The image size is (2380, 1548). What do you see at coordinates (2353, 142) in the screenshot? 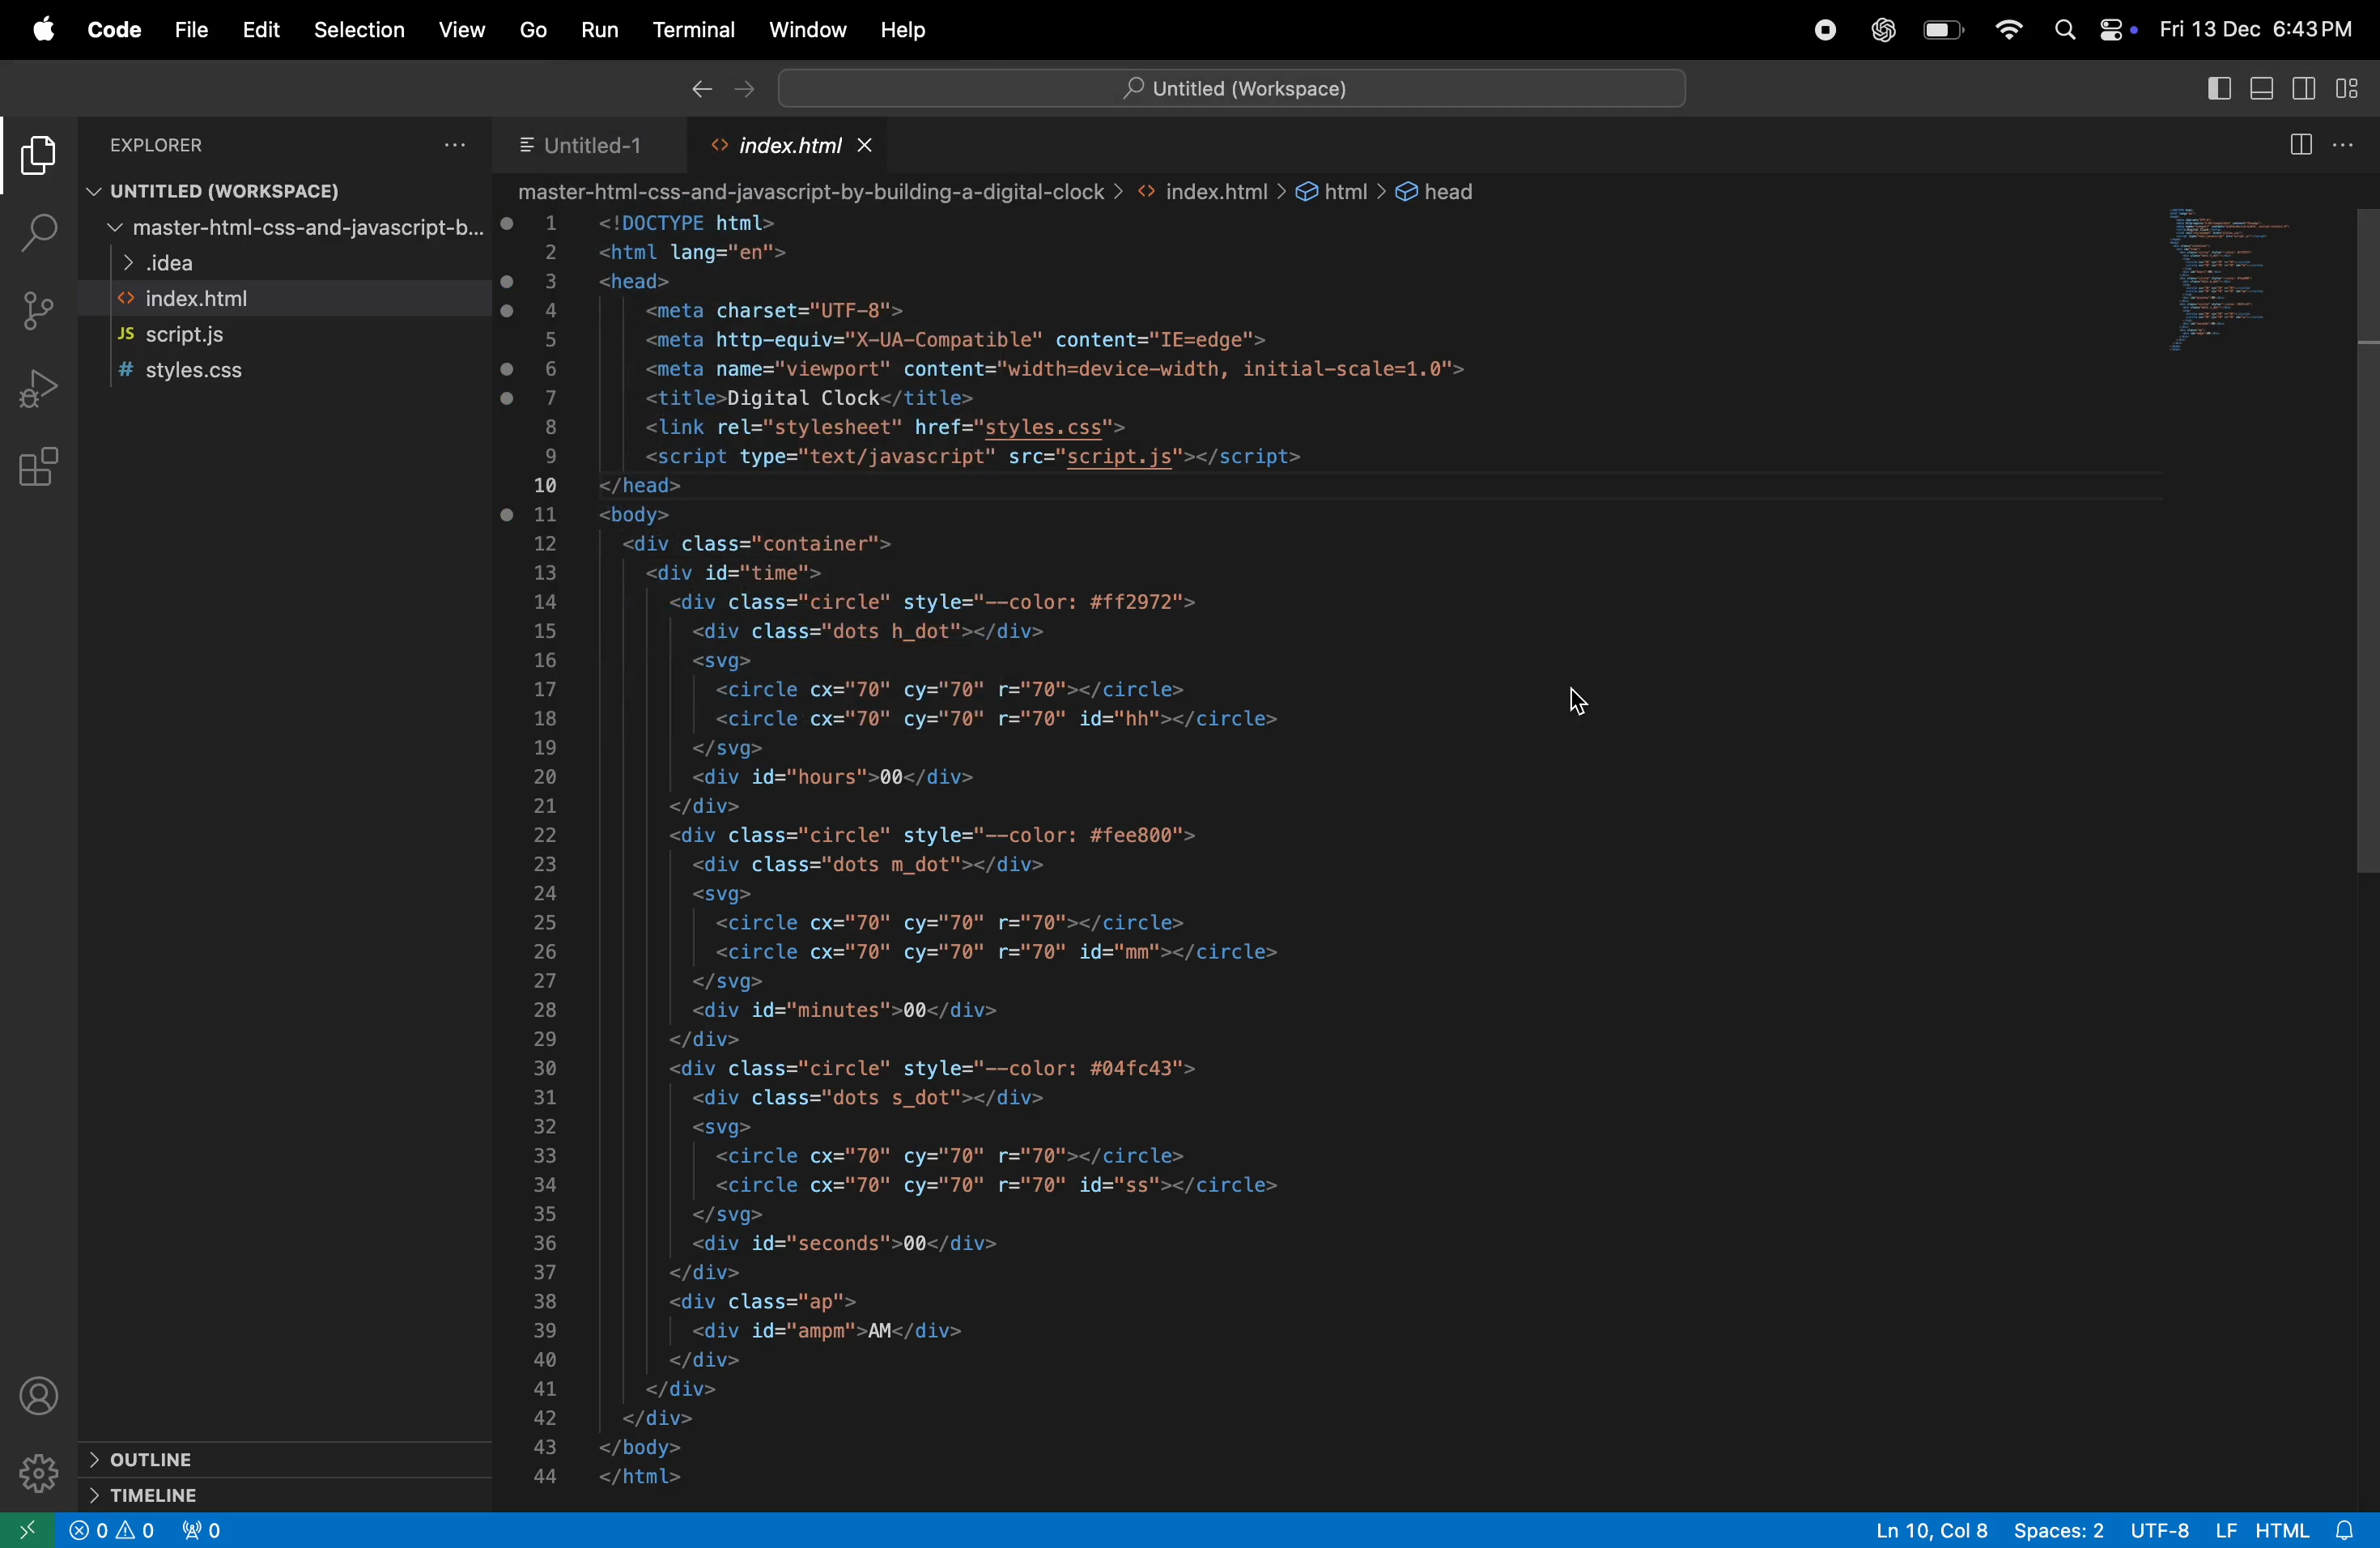
I see `options` at bounding box center [2353, 142].